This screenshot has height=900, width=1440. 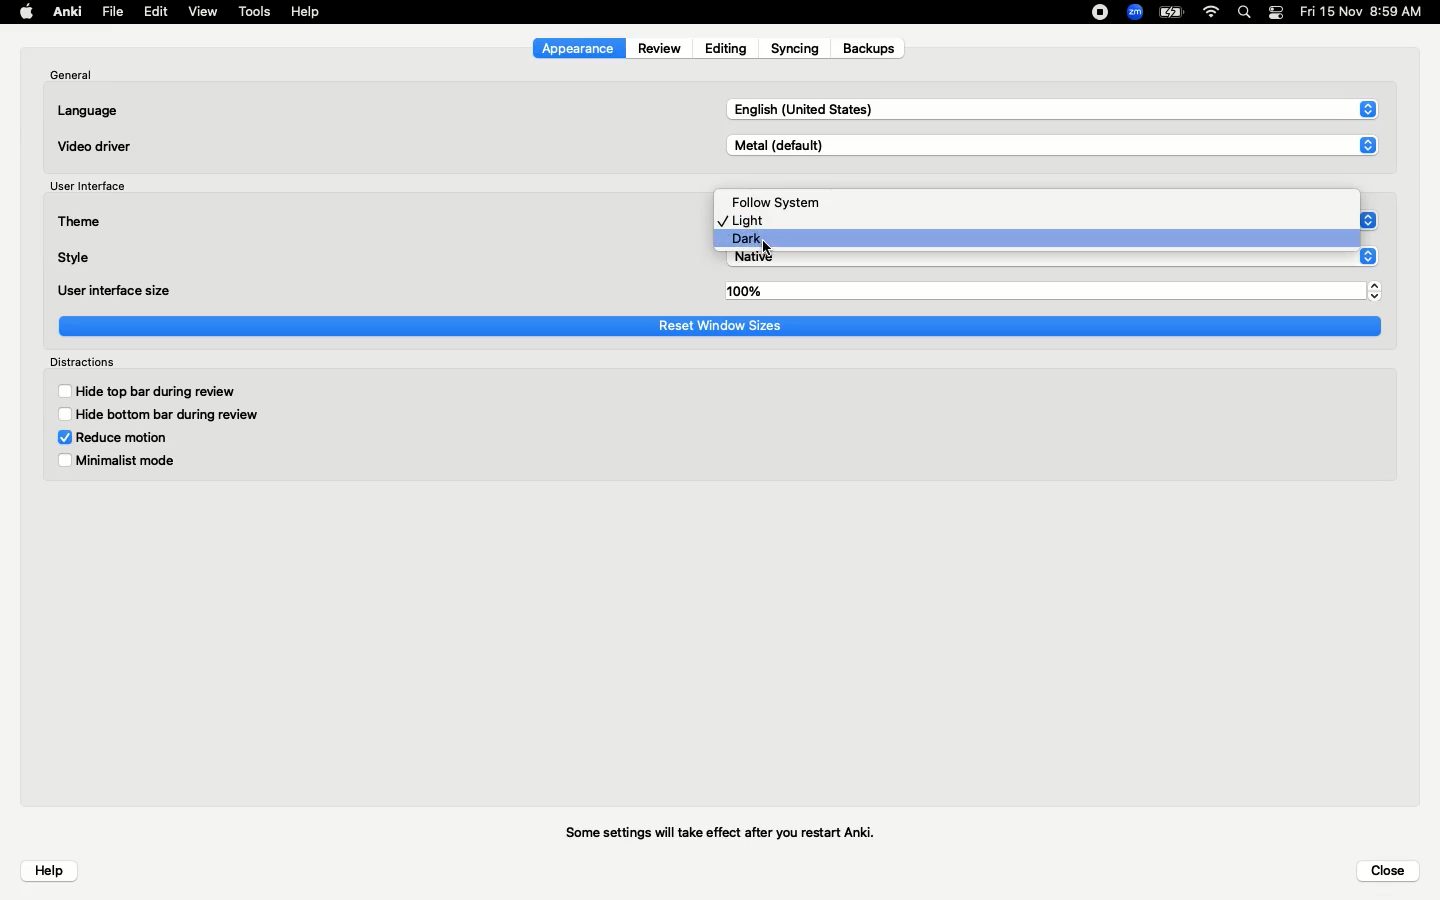 I want to click on Language, so click(x=90, y=111).